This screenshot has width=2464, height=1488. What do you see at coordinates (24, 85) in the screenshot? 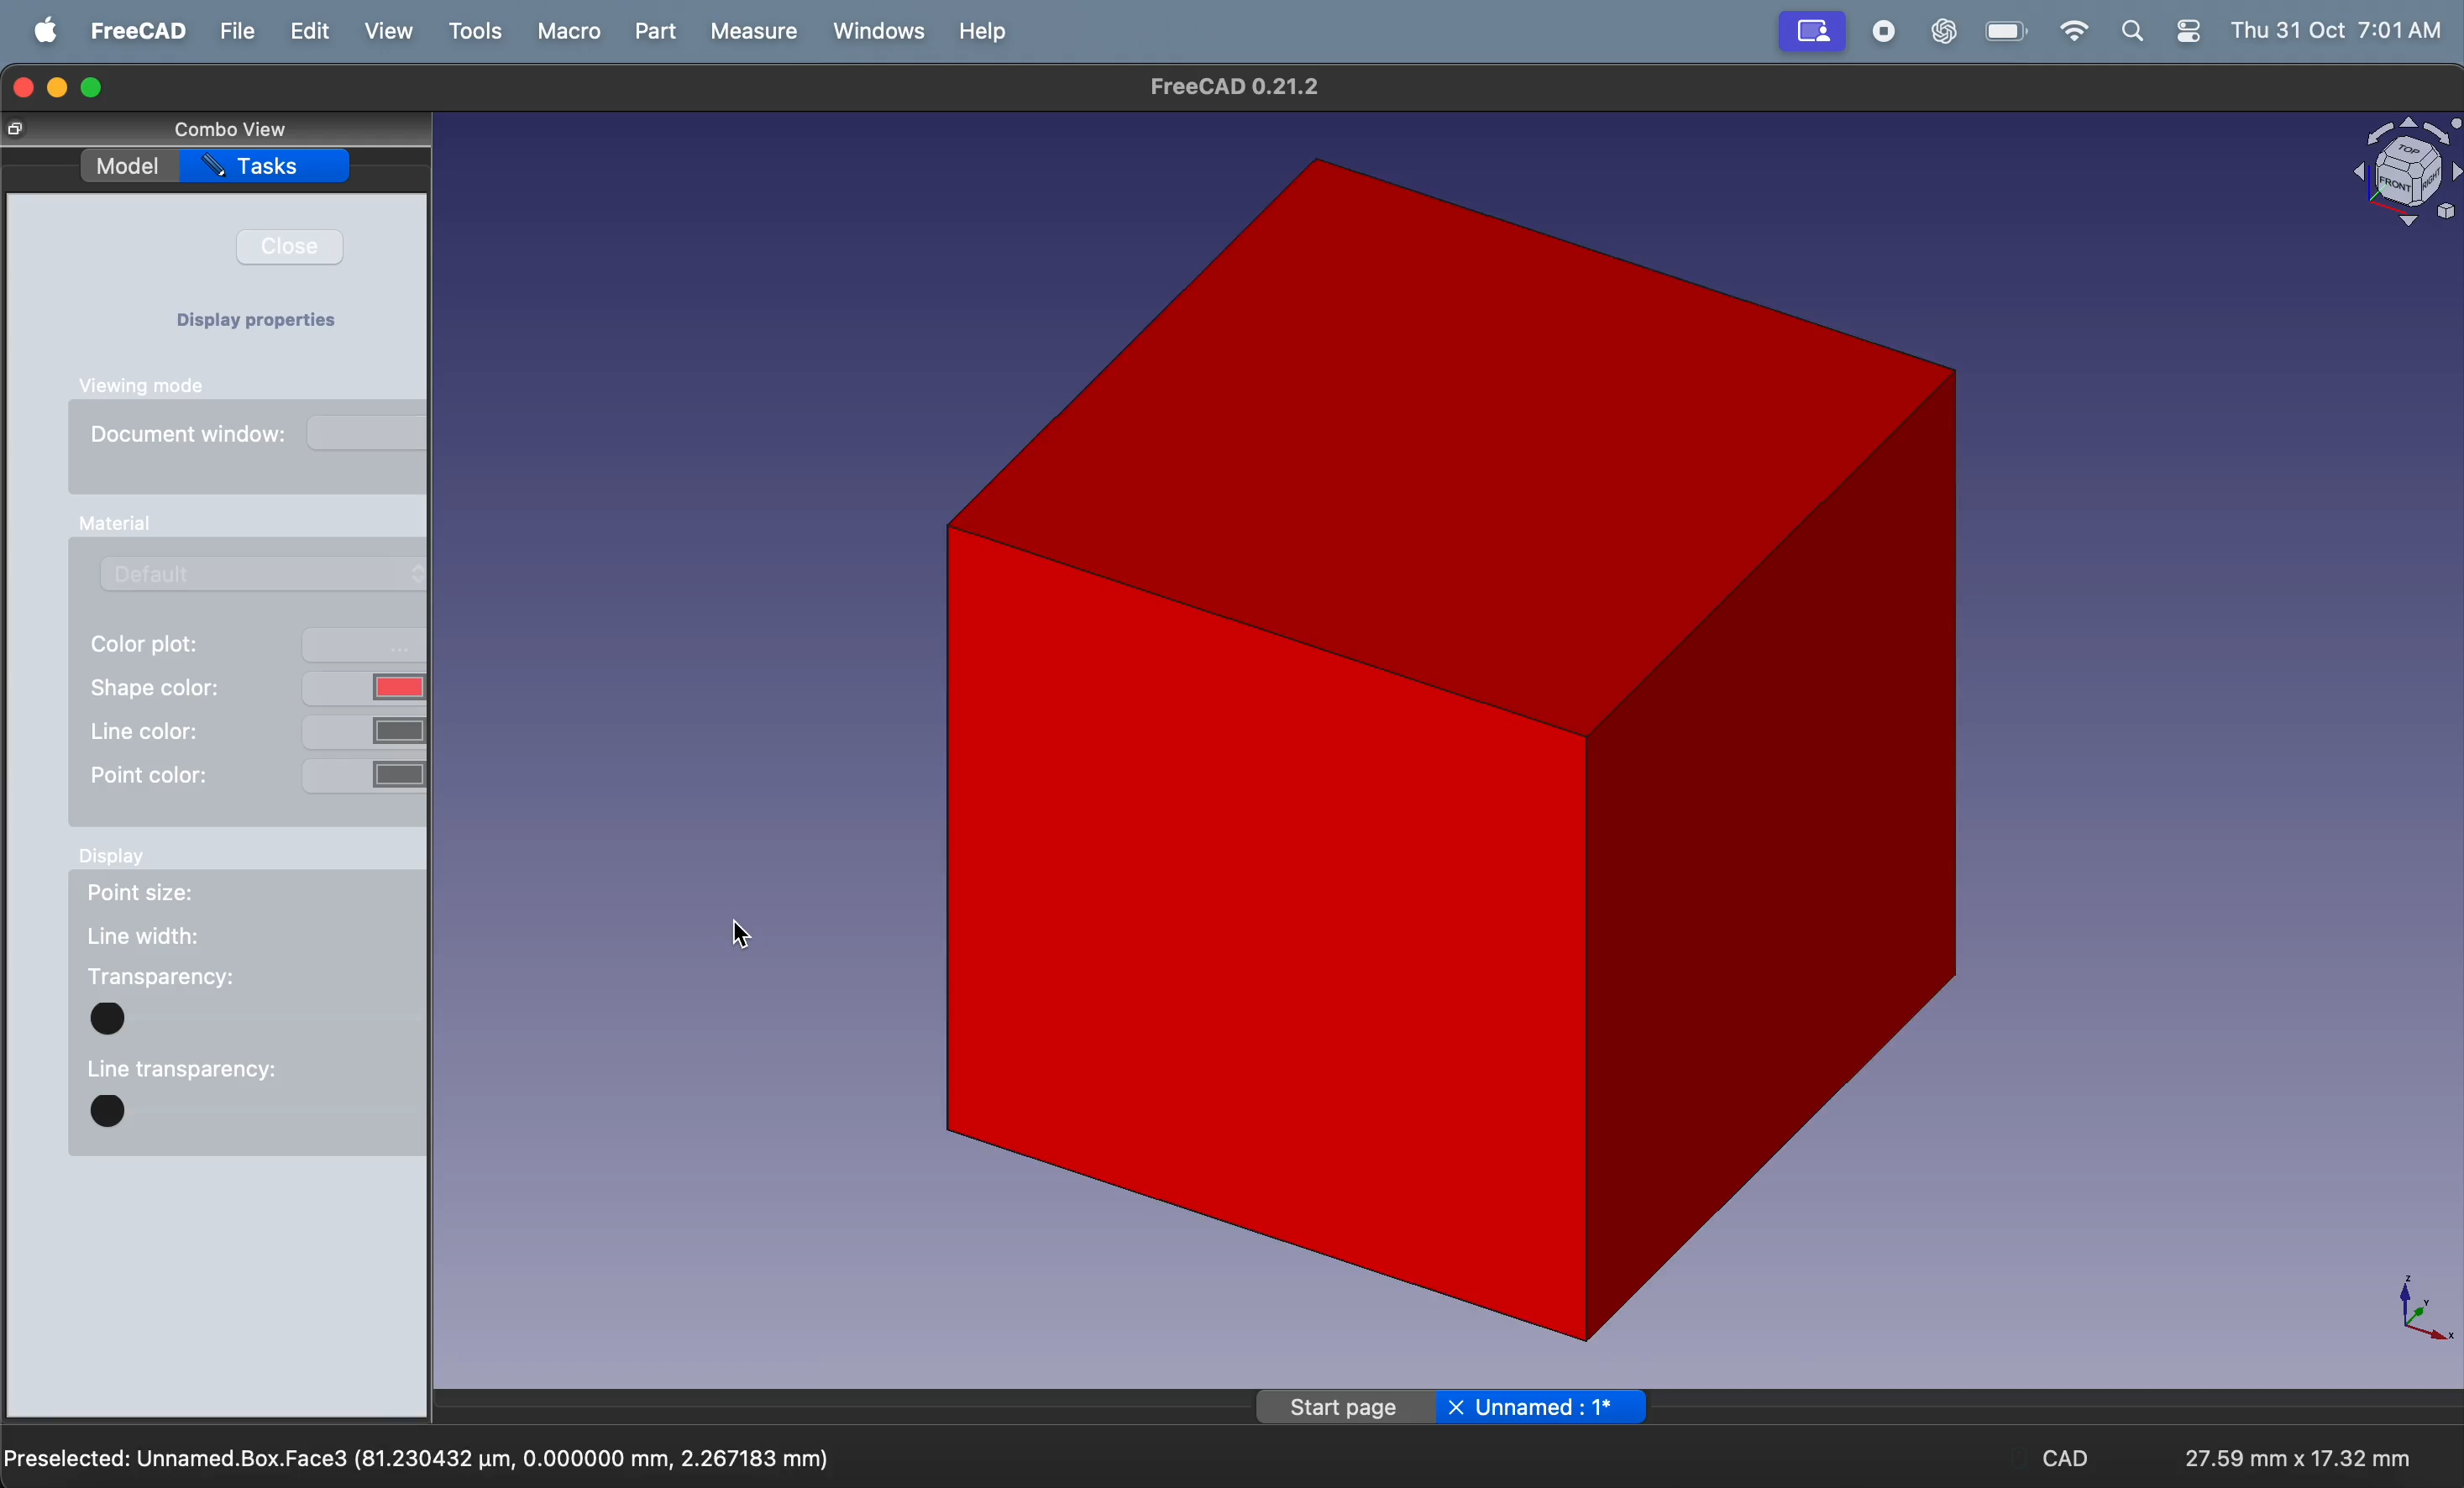
I see `closing window` at bounding box center [24, 85].